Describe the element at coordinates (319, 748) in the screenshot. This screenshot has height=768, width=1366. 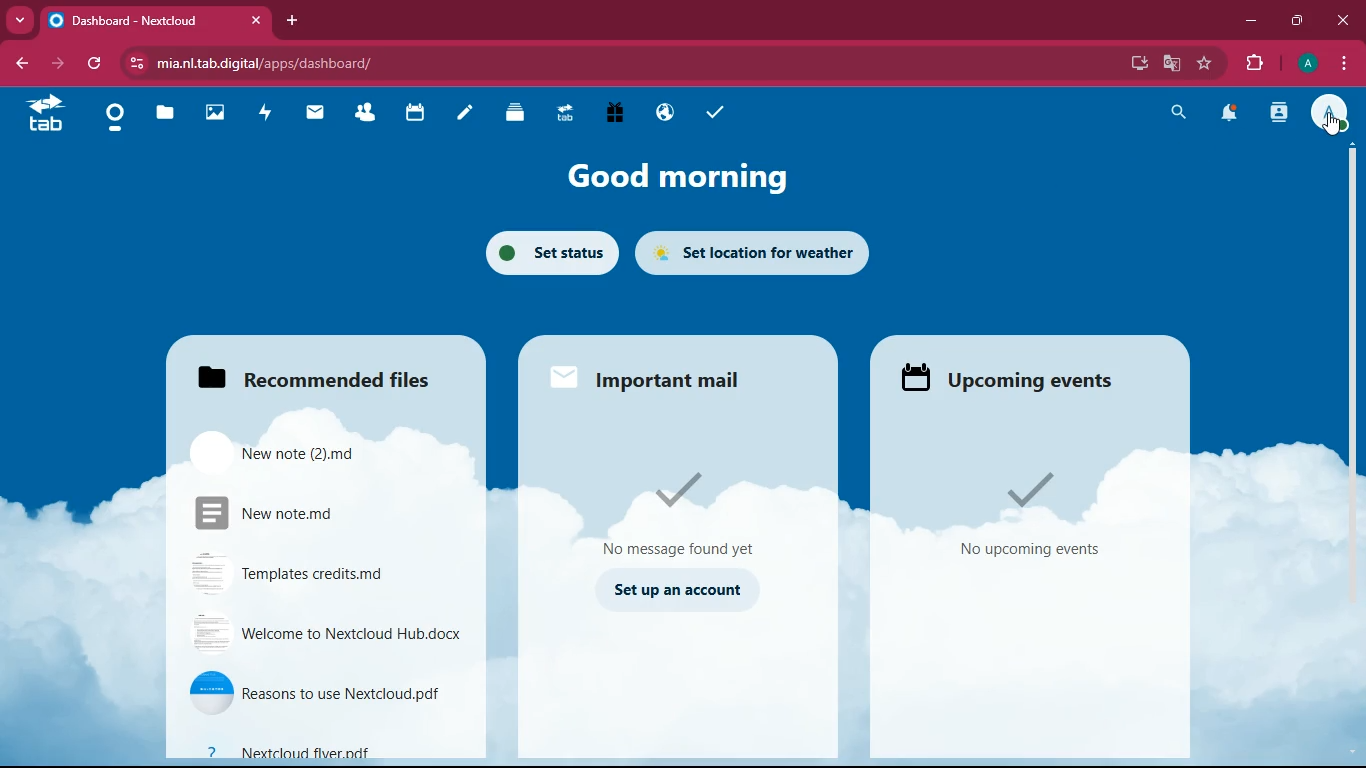
I see `file` at that location.